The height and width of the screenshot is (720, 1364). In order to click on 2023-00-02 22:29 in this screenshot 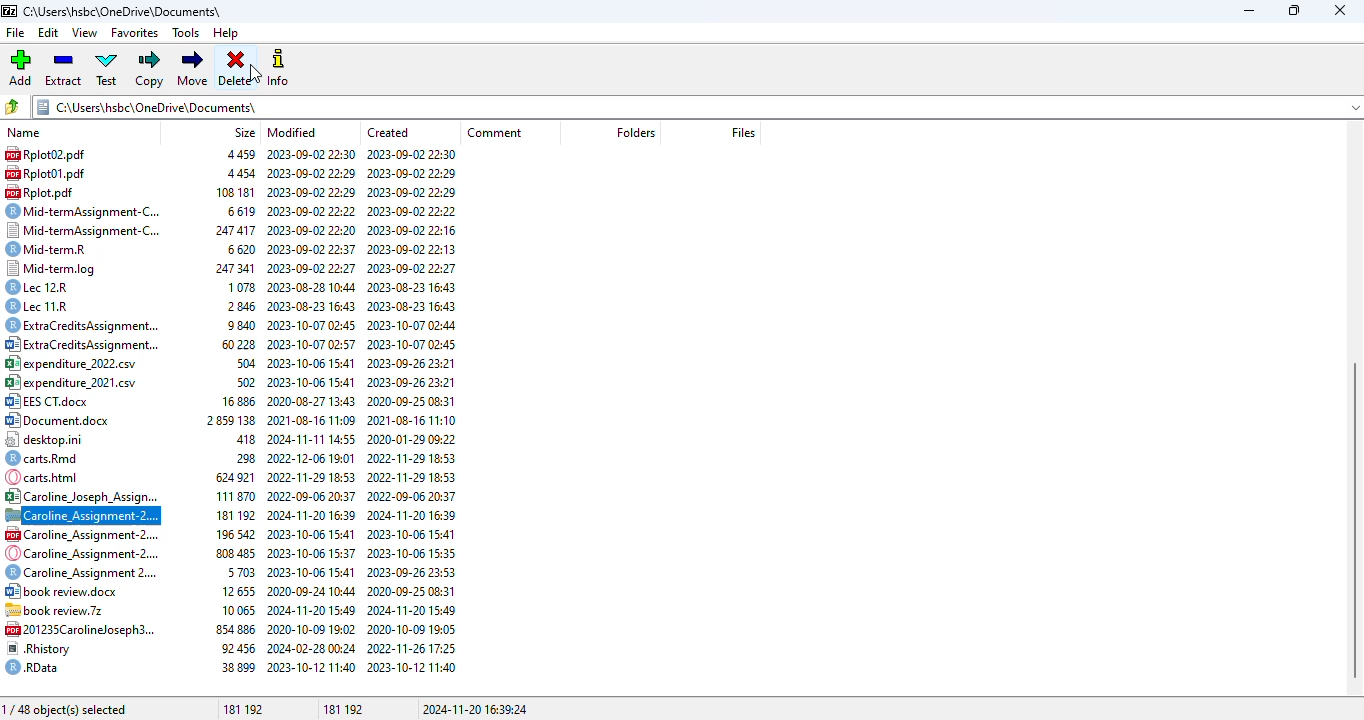, I will do `click(413, 190)`.